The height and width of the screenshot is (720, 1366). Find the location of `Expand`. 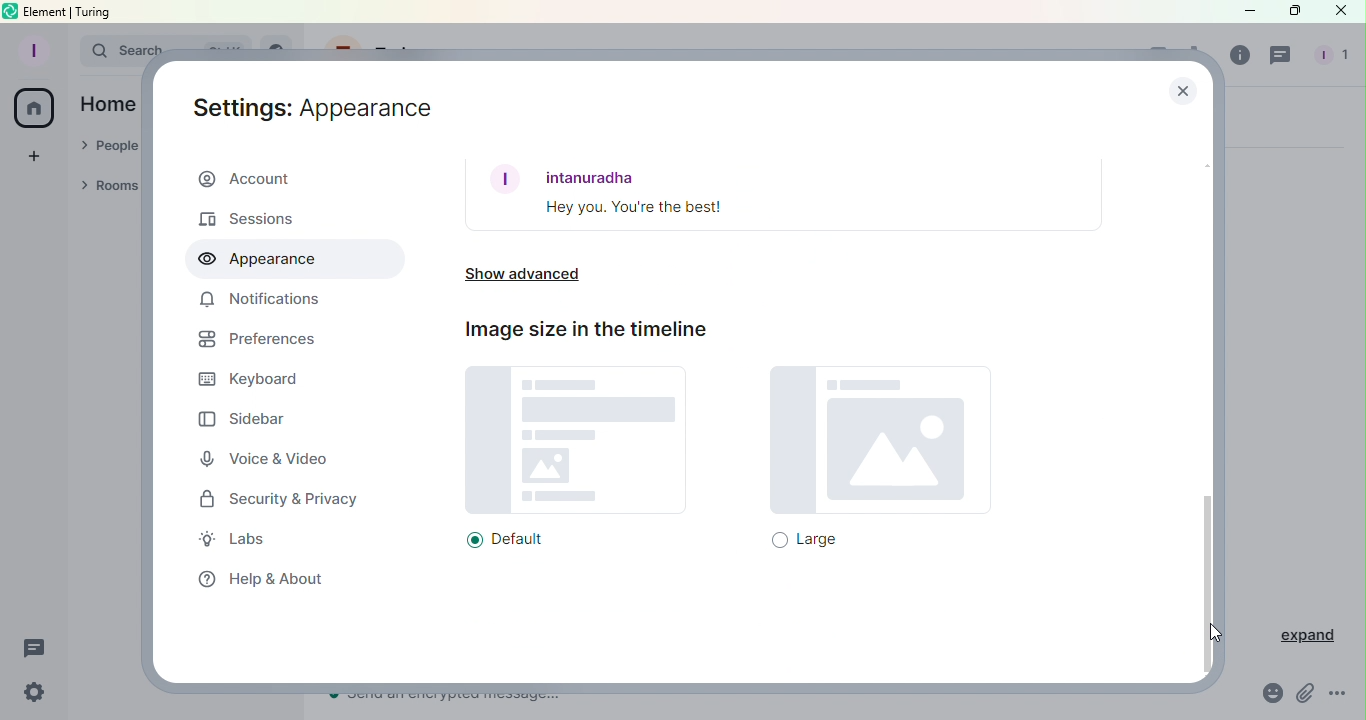

Expand is located at coordinates (1298, 636).